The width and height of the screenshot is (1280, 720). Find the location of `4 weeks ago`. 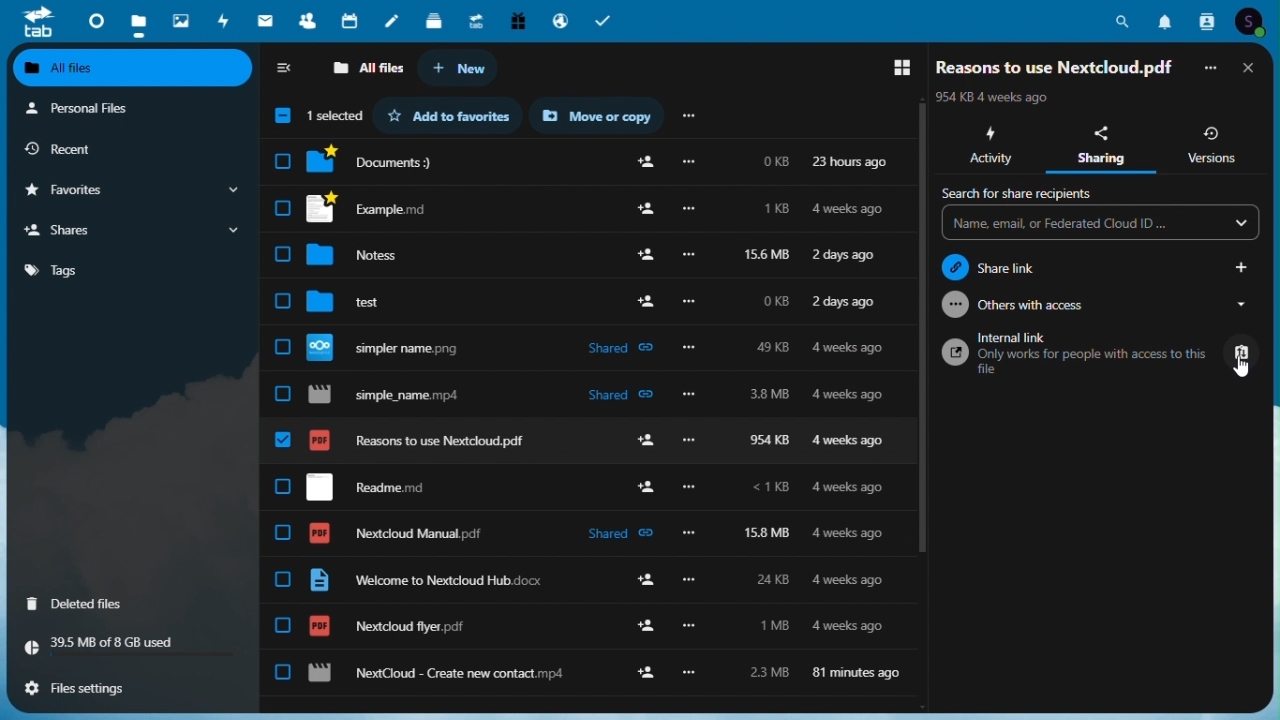

4 weeks ago is located at coordinates (847, 396).